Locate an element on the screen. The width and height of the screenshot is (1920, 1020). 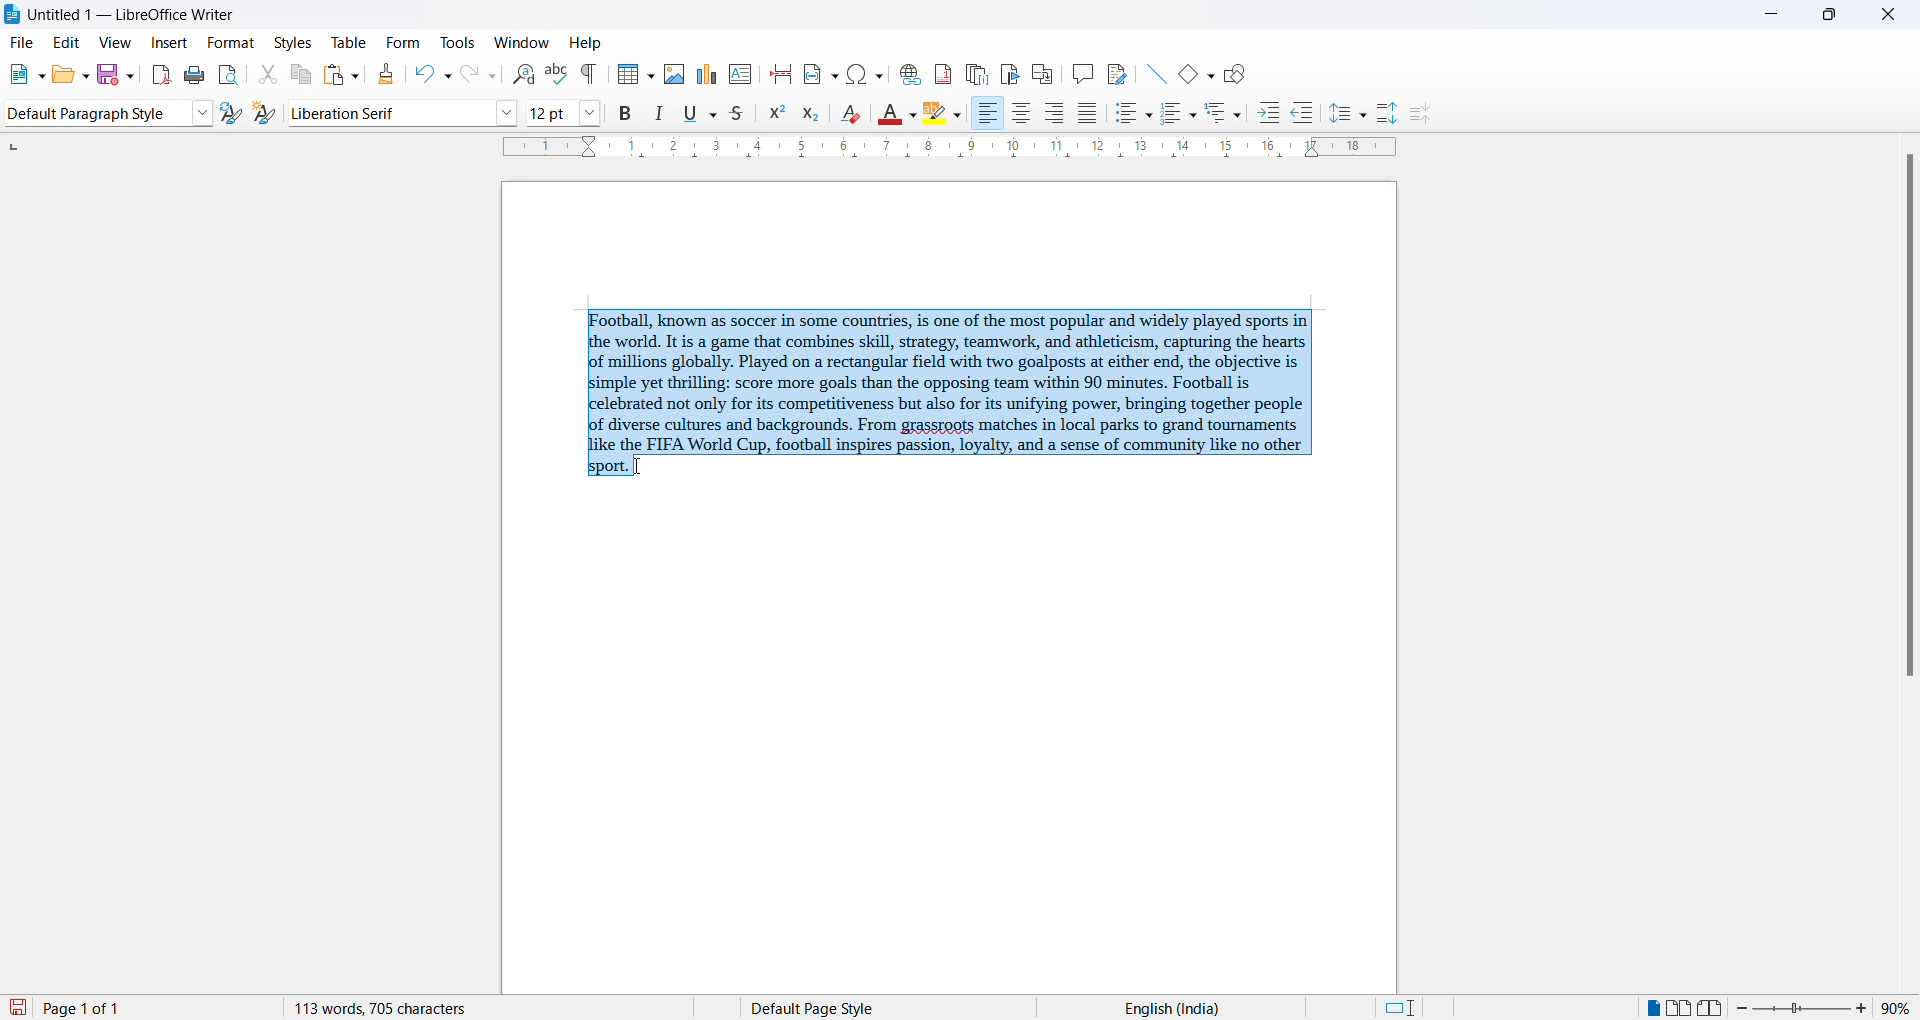
zoom percentage is located at coordinates (1898, 1007).